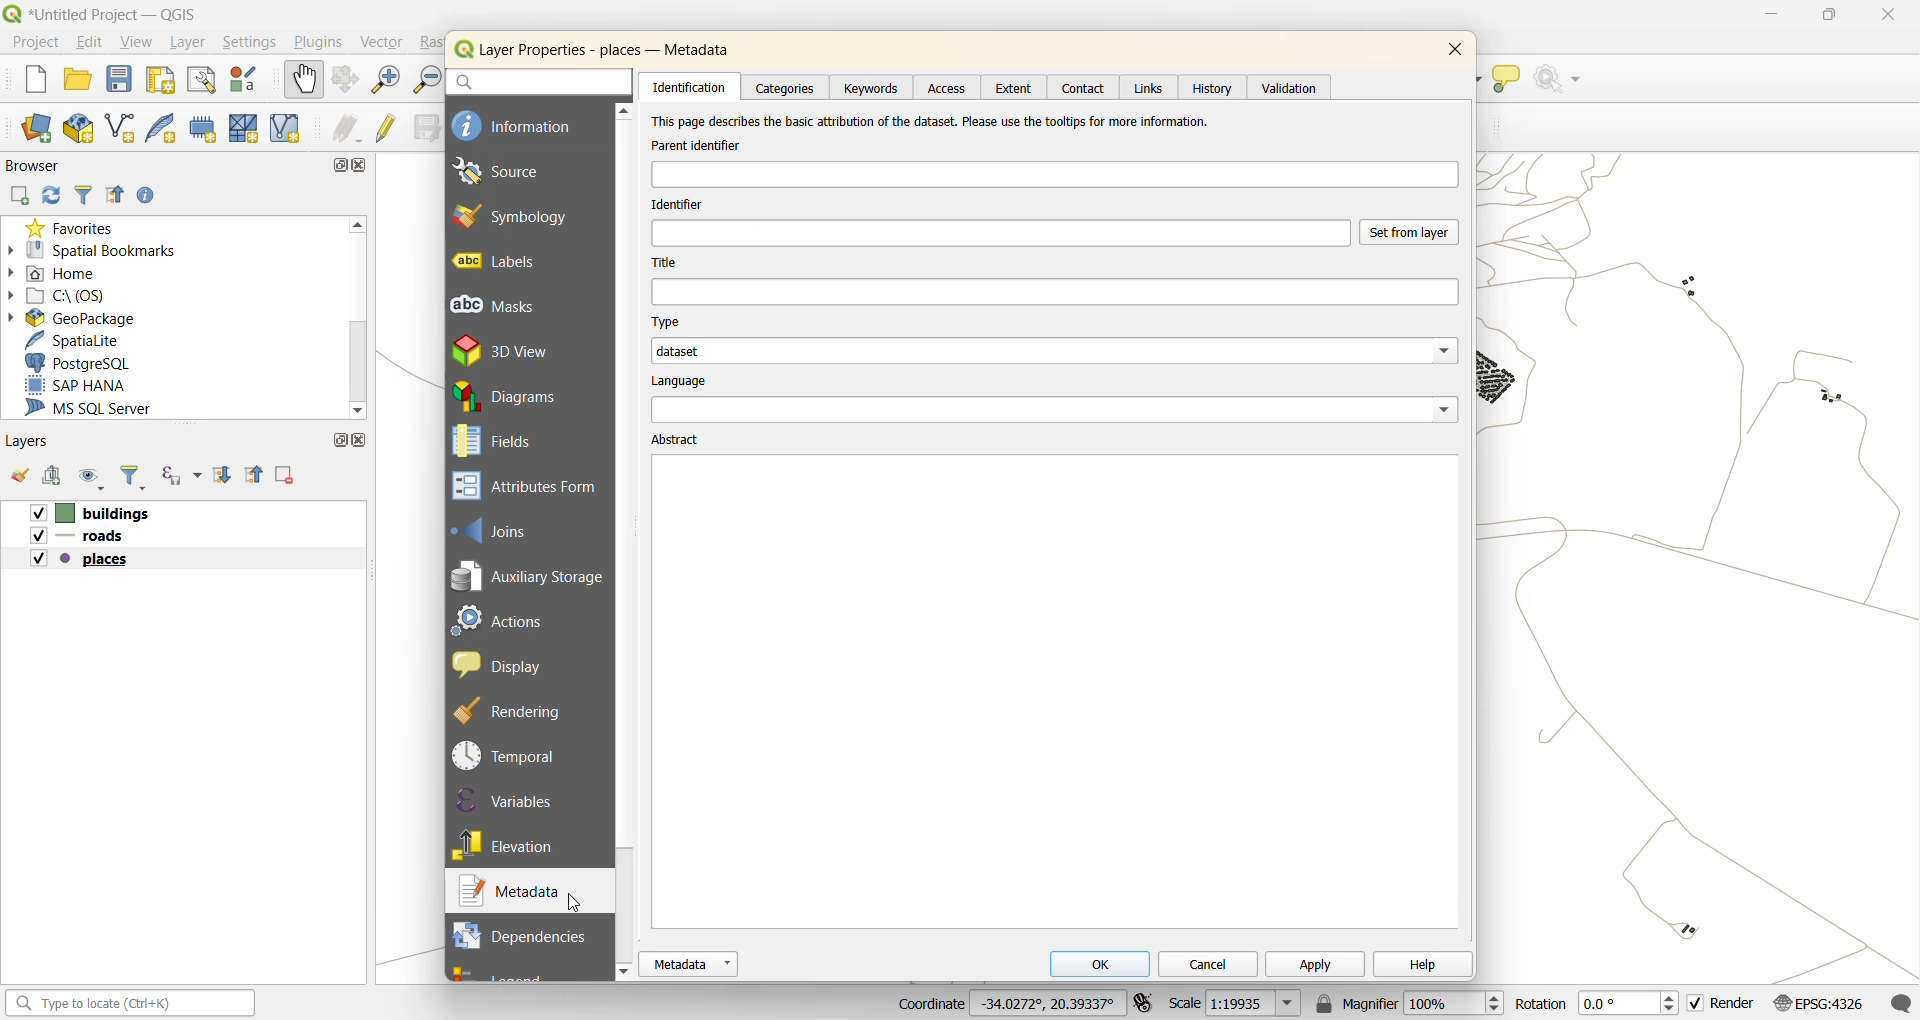  What do you see at coordinates (250, 129) in the screenshot?
I see `new mesh` at bounding box center [250, 129].